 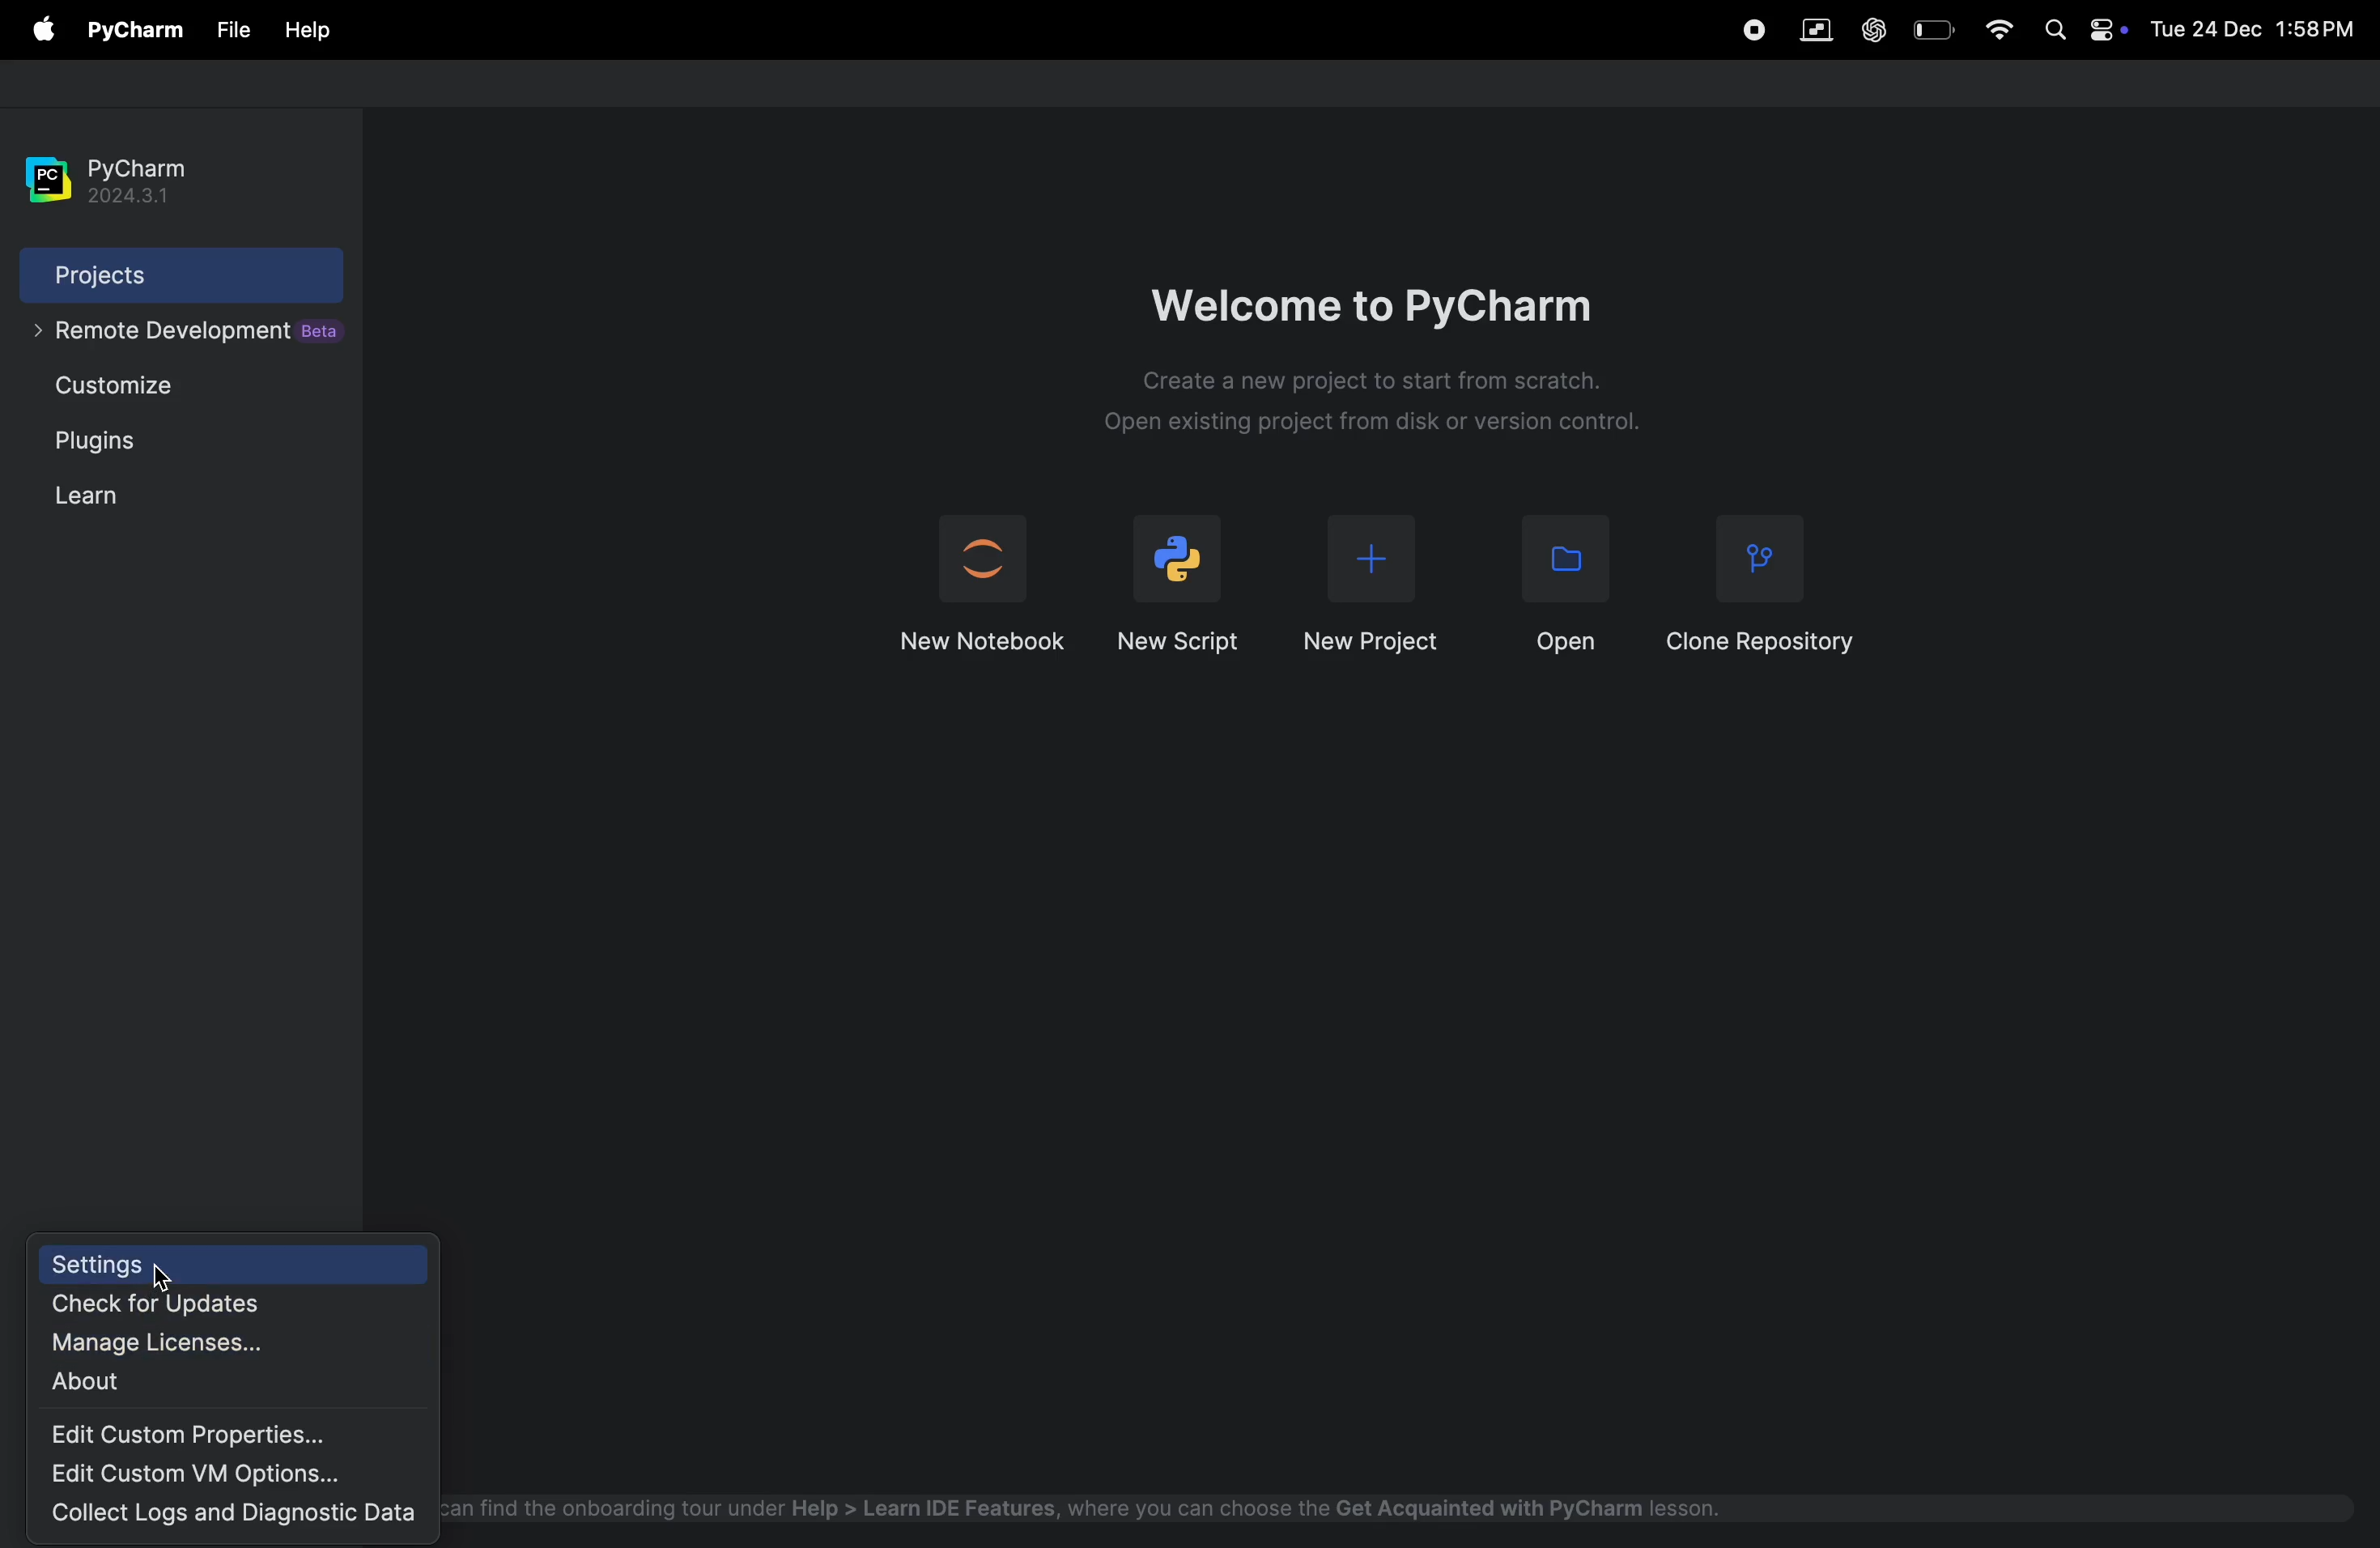 What do you see at coordinates (1875, 25) in the screenshot?
I see `chatgpt` at bounding box center [1875, 25].